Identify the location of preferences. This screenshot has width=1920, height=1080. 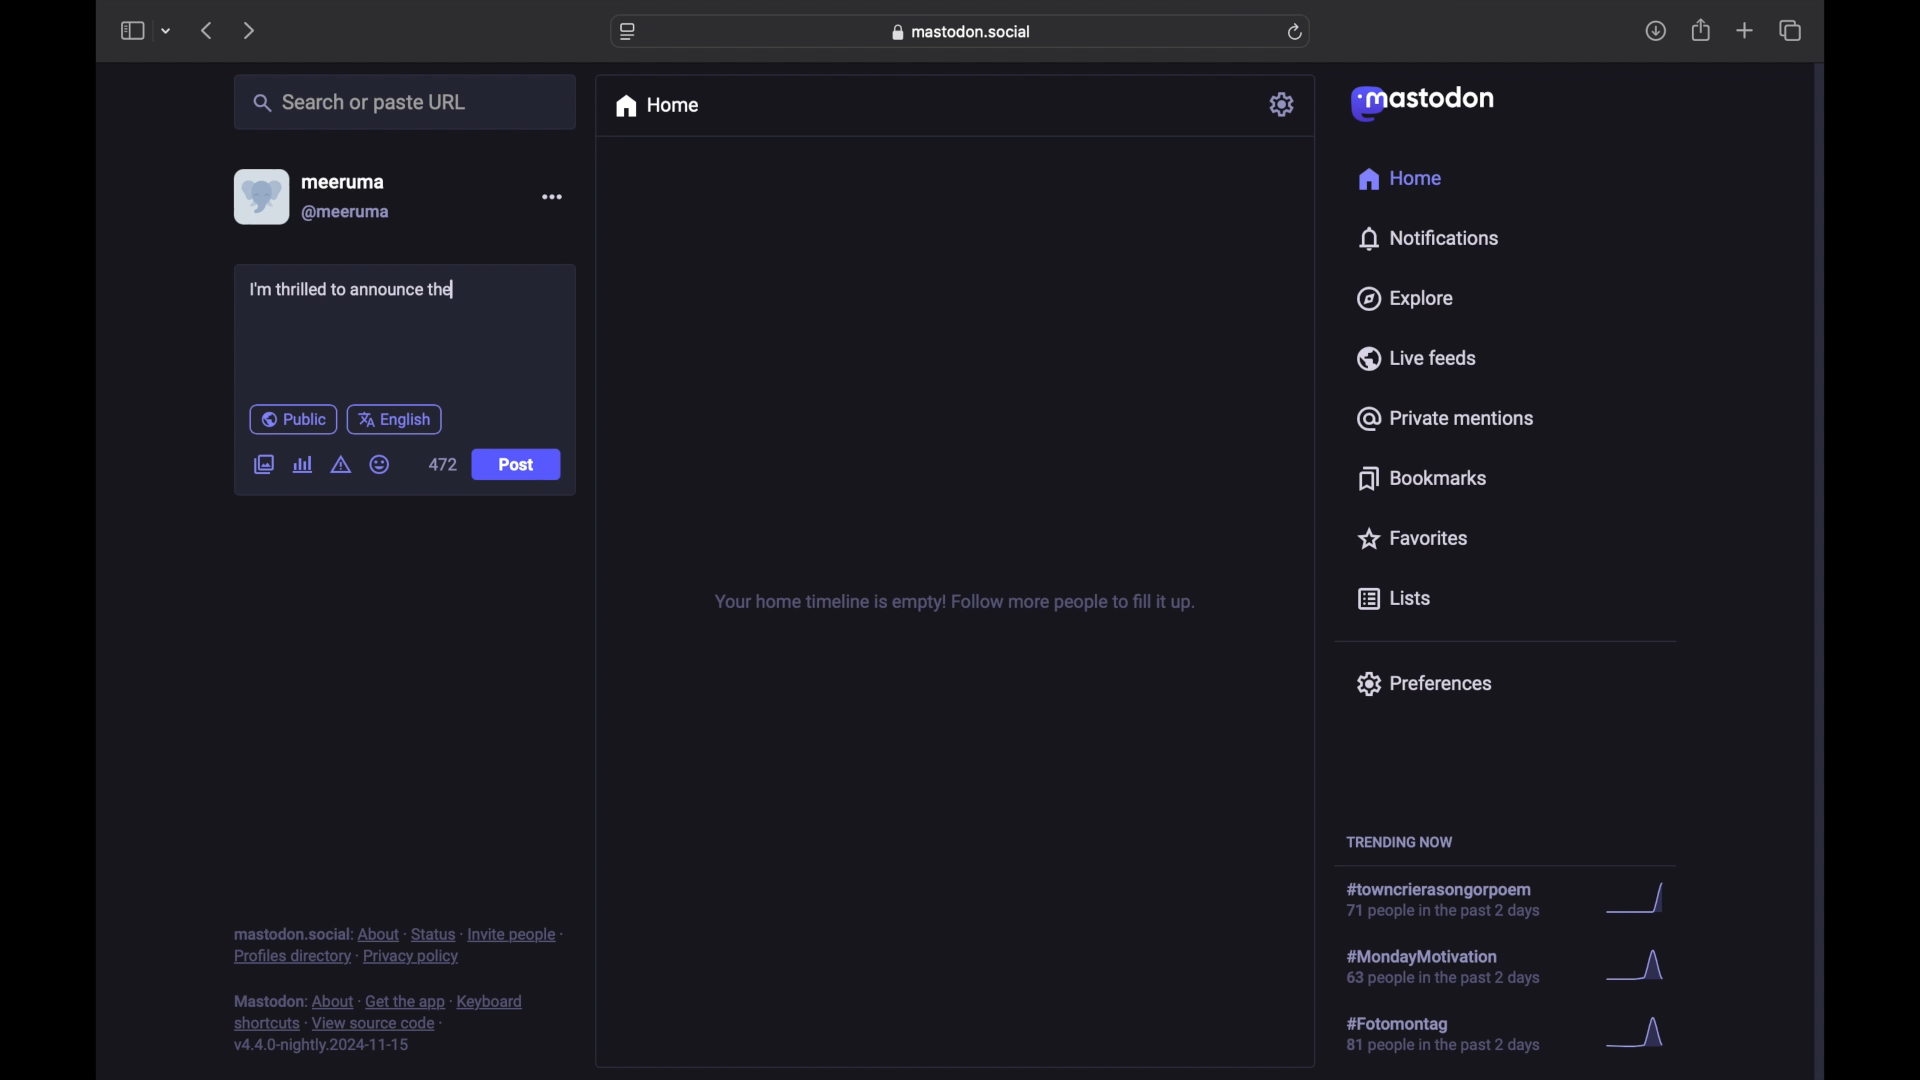
(1424, 684).